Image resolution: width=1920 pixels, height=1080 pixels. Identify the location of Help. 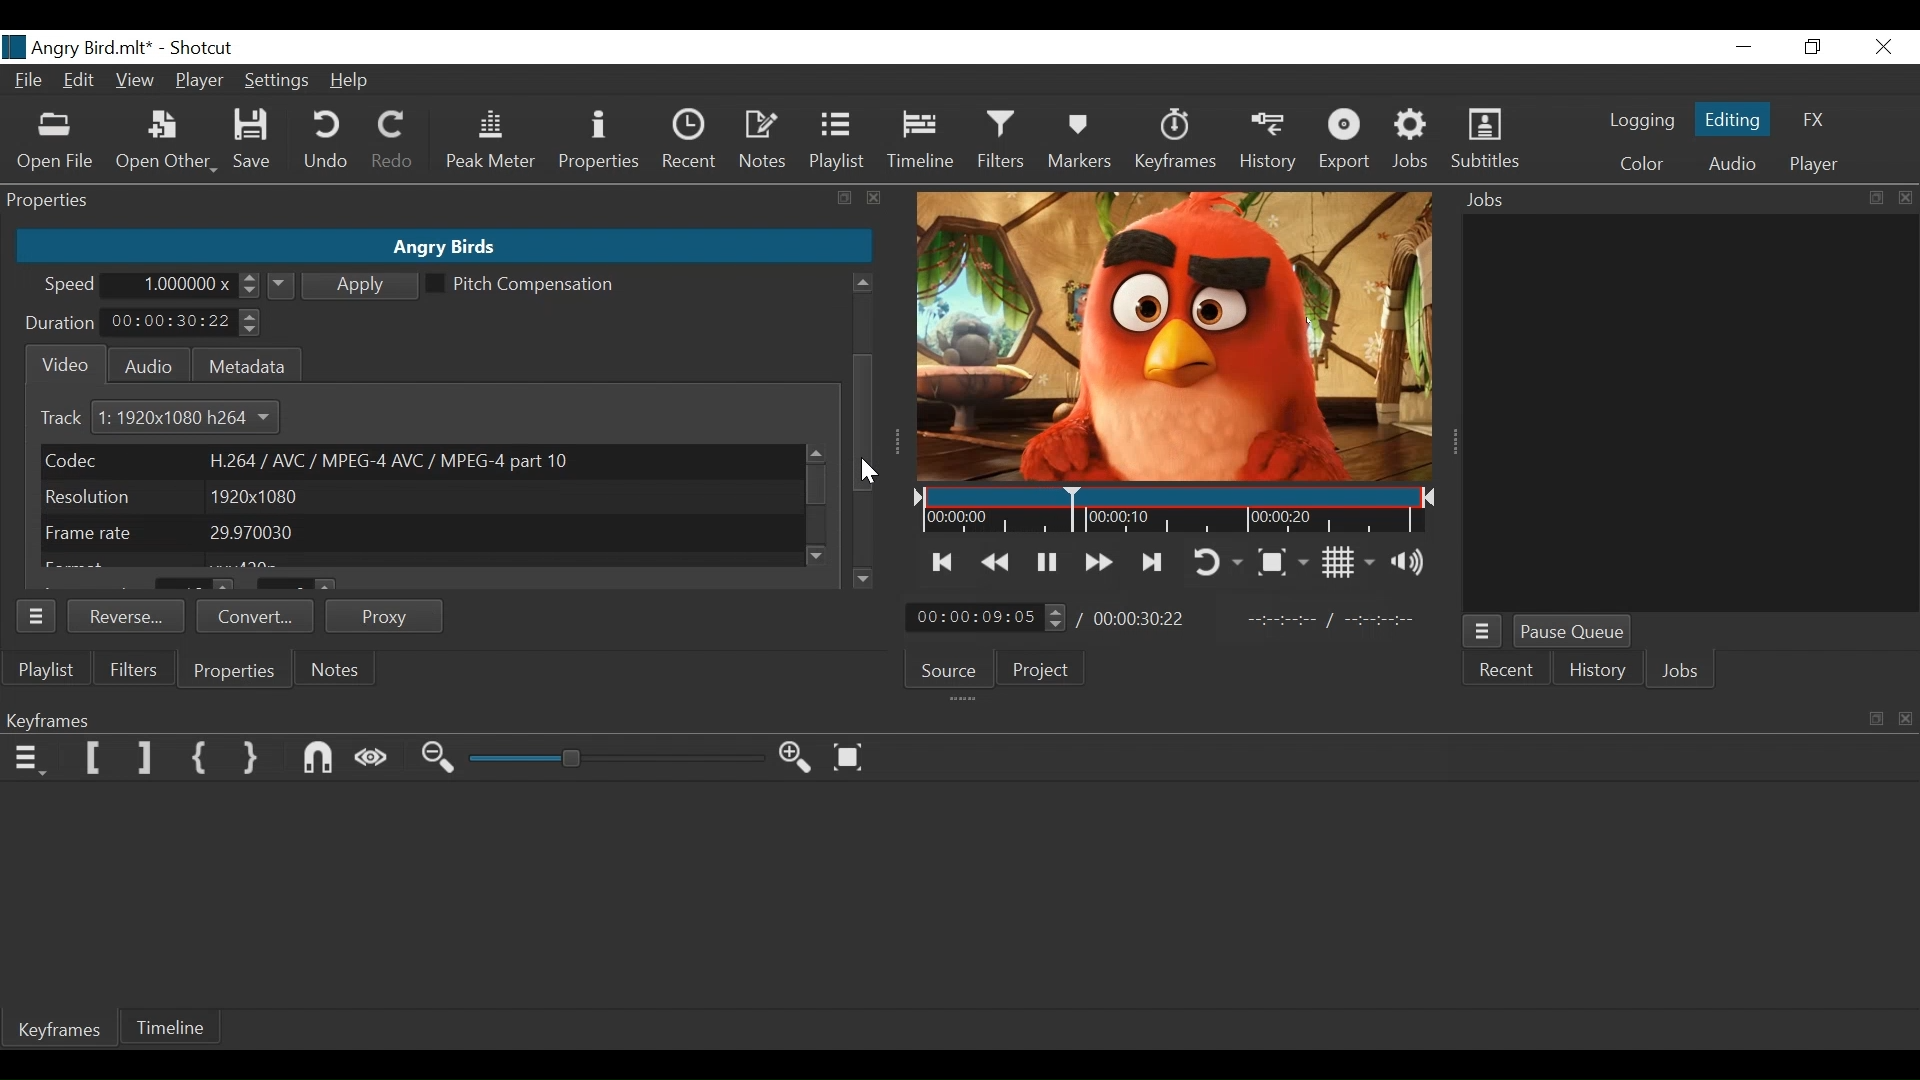
(351, 81).